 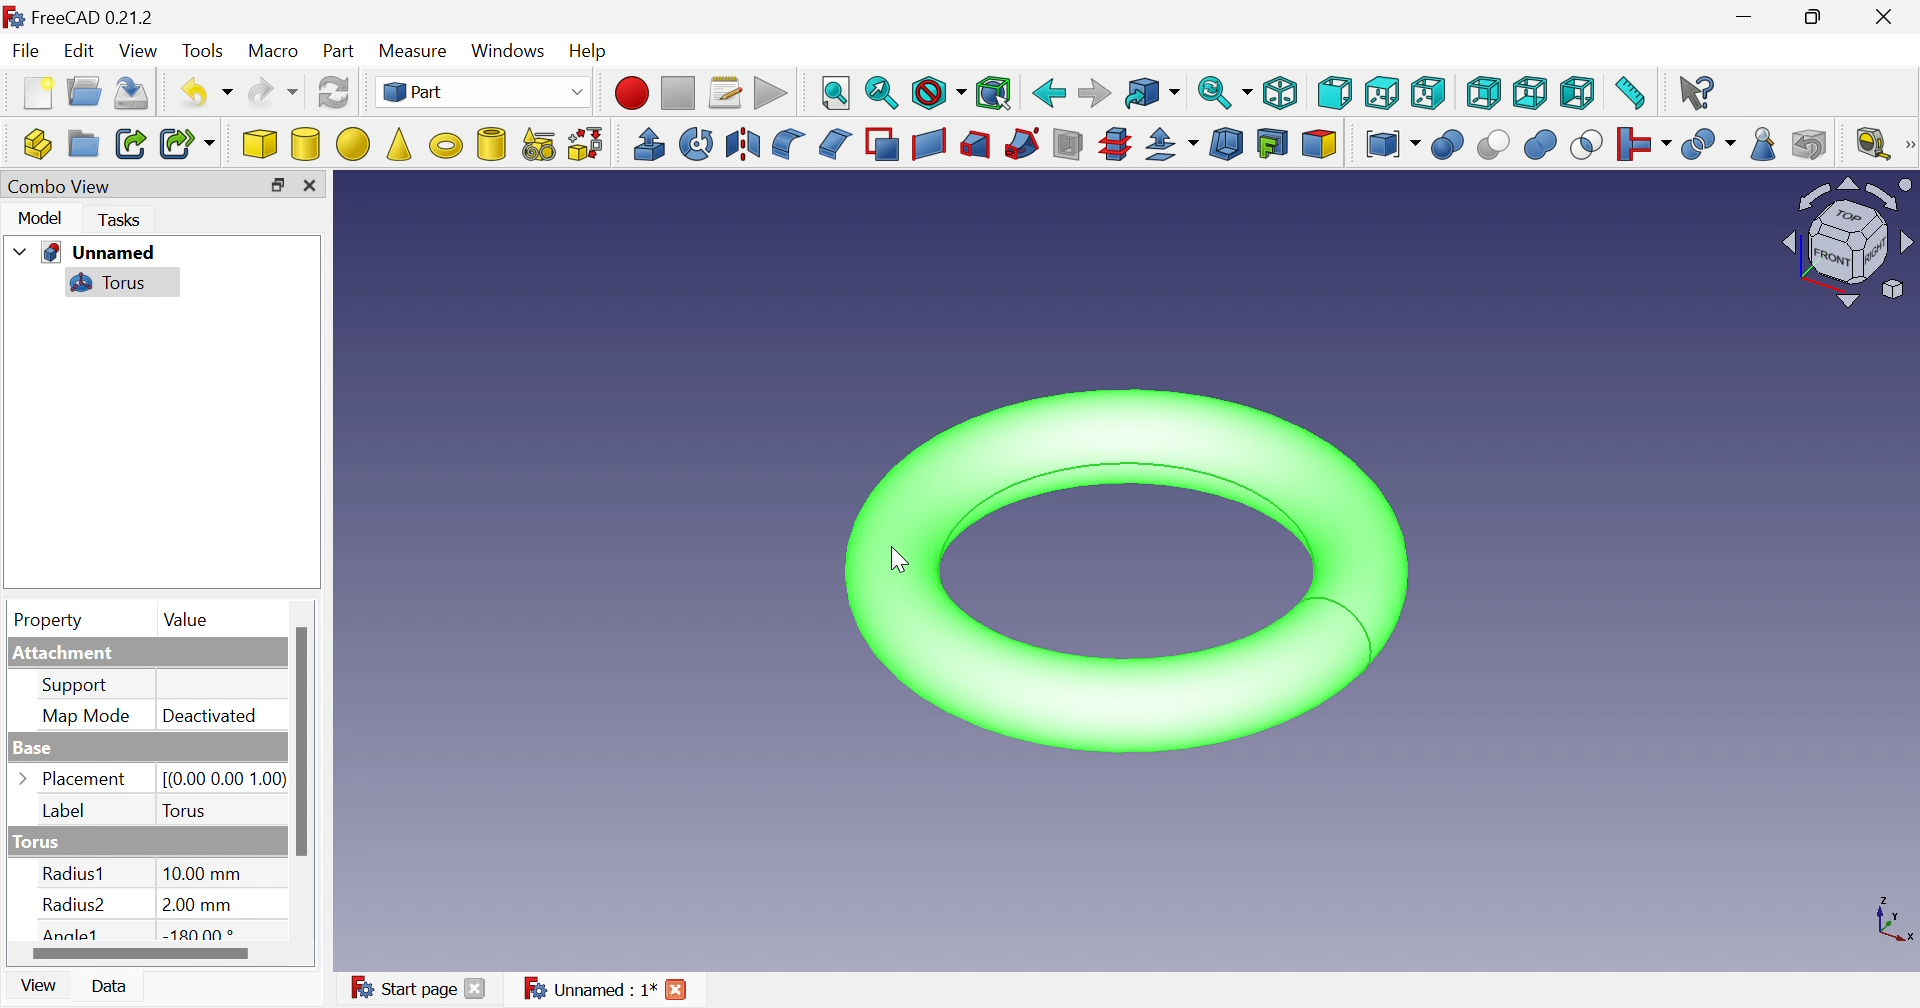 I want to click on Sweep, so click(x=1025, y=144).